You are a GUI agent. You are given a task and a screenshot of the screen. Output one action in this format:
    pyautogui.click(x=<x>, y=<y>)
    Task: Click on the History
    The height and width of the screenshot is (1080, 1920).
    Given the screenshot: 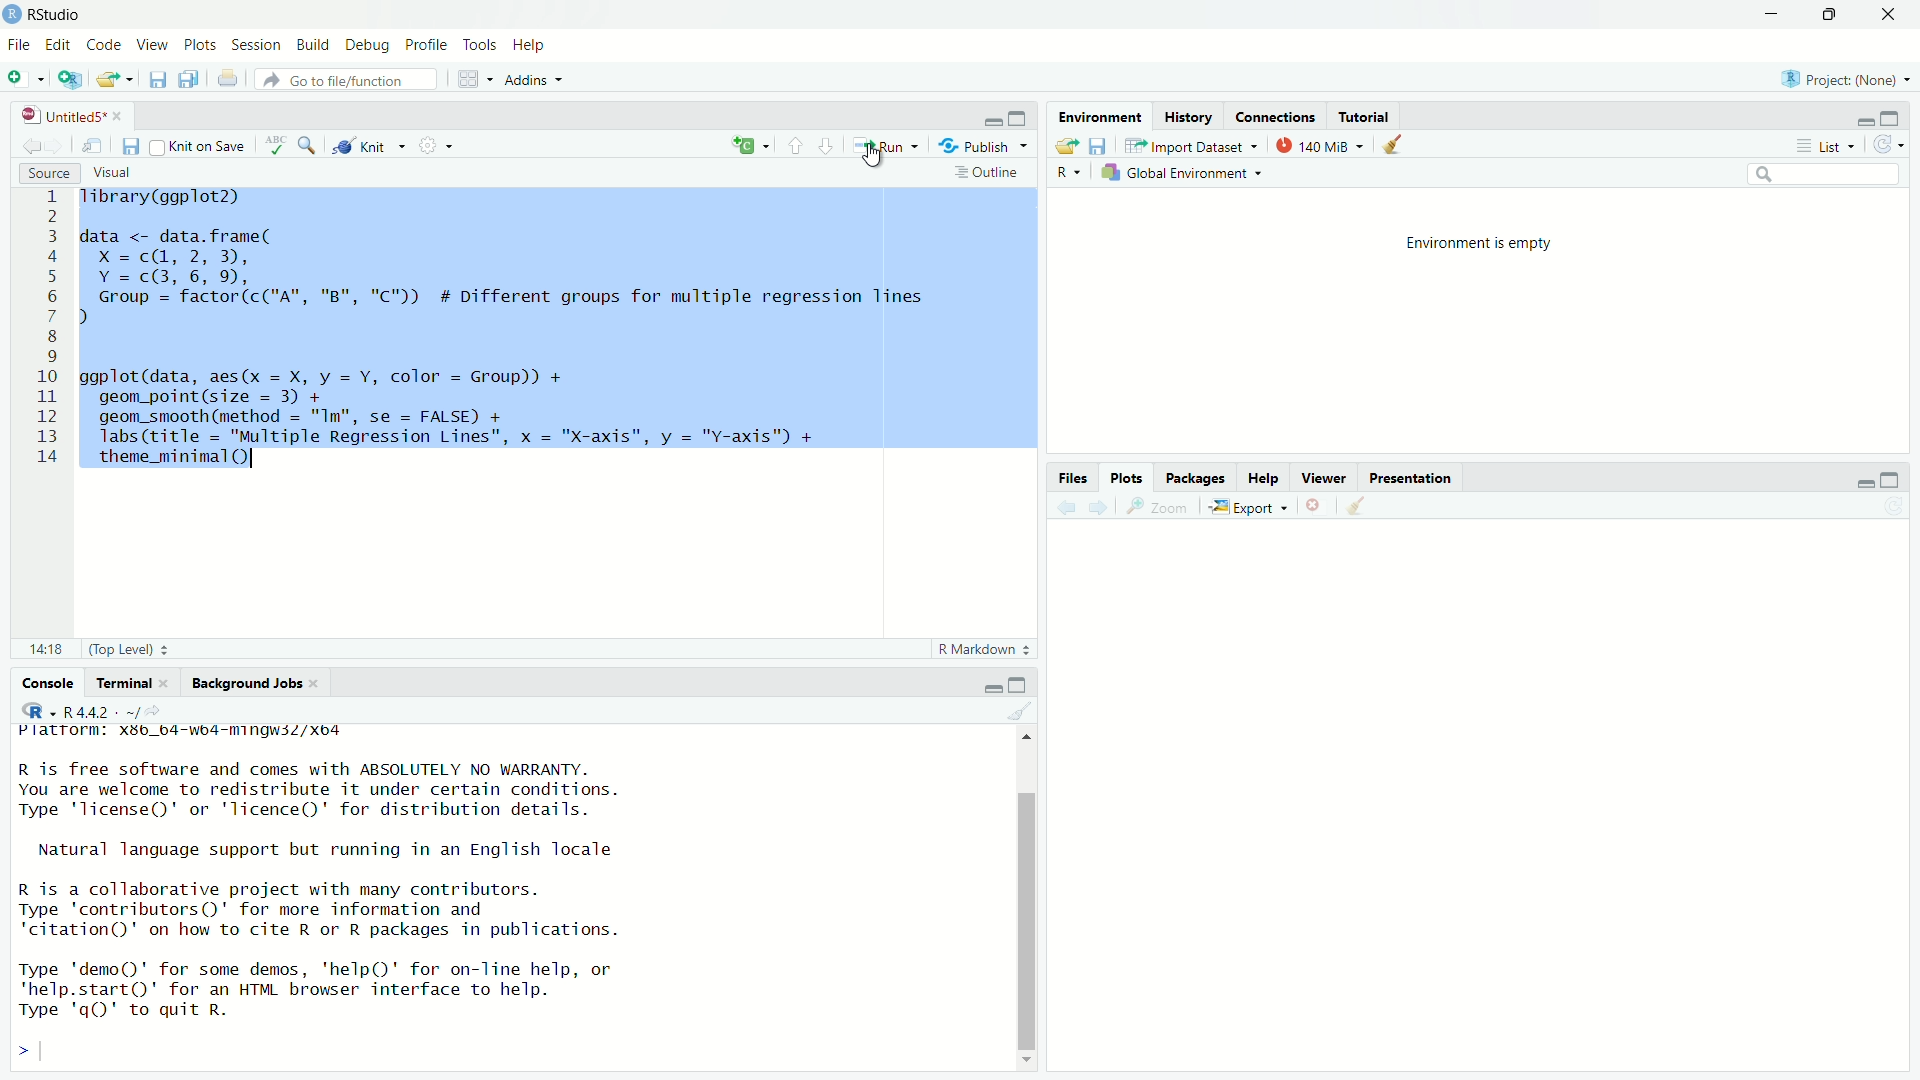 What is the action you would take?
    pyautogui.click(x=1187, y=119)
    